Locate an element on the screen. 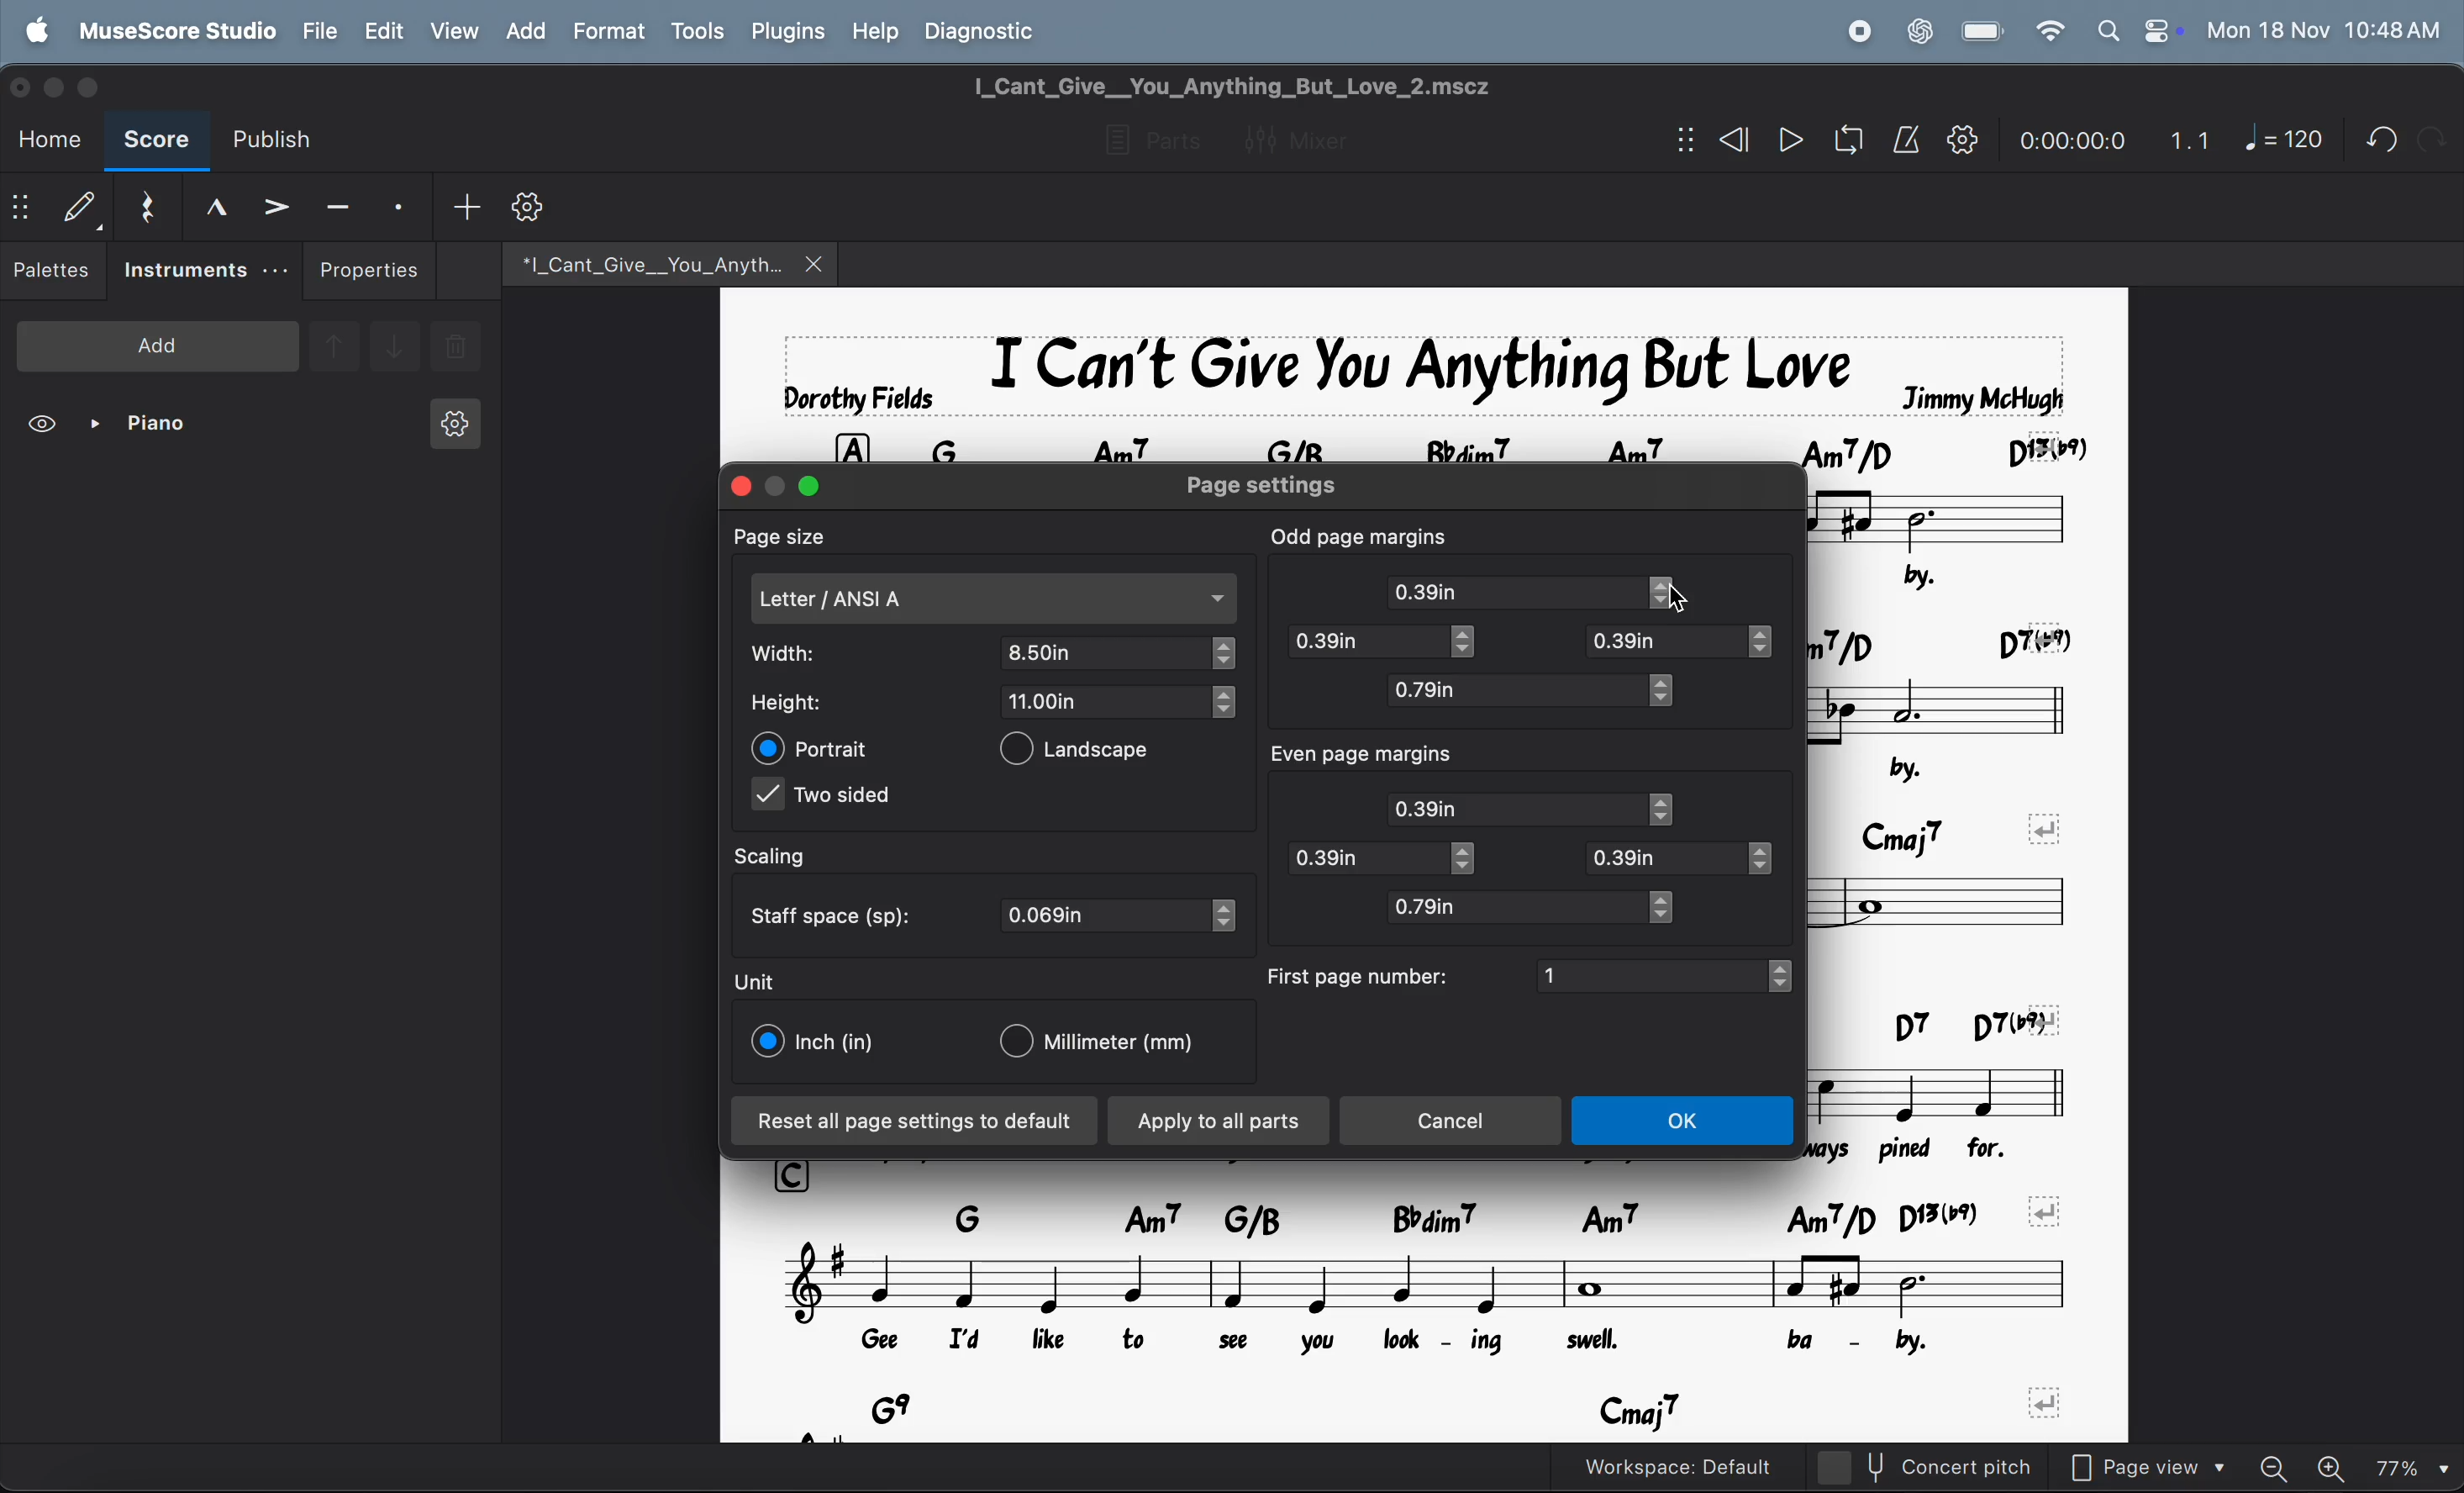  rewind is located at coordinates (1730, 140).